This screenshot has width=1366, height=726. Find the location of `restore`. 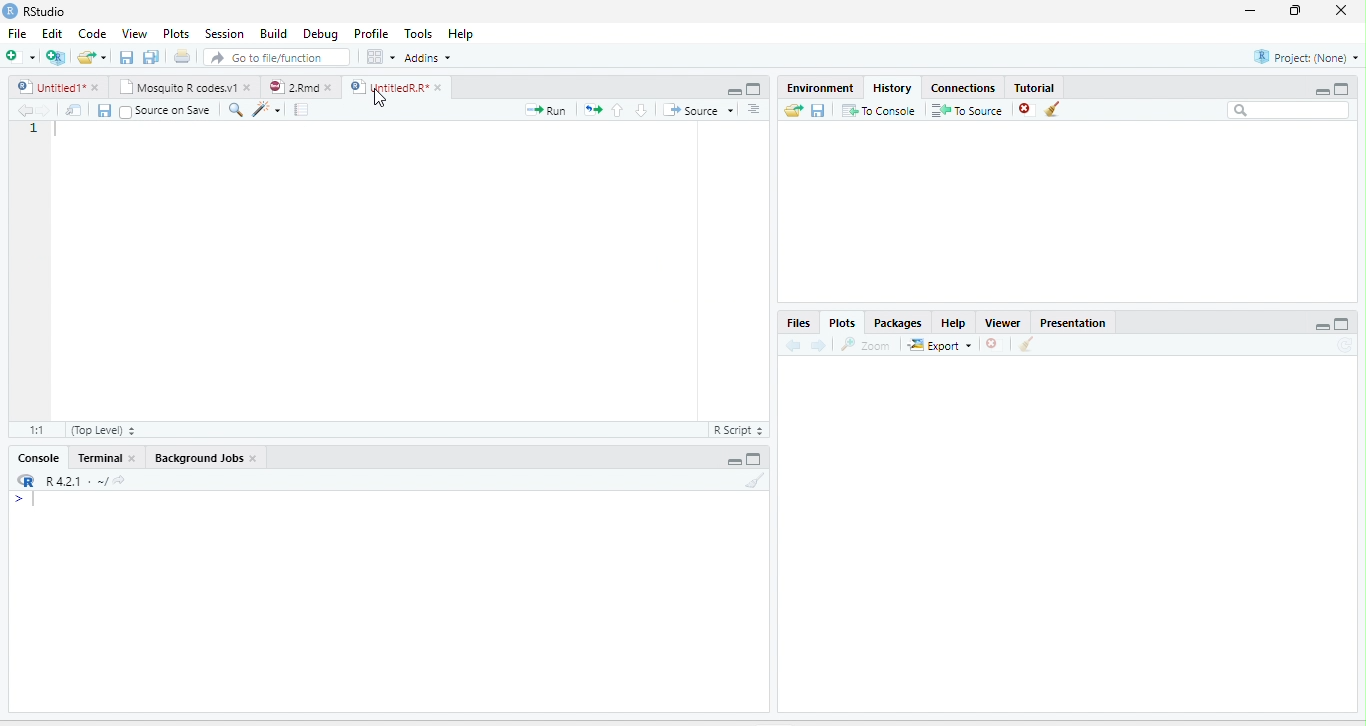

restore is located at coordinates (1296, 11).